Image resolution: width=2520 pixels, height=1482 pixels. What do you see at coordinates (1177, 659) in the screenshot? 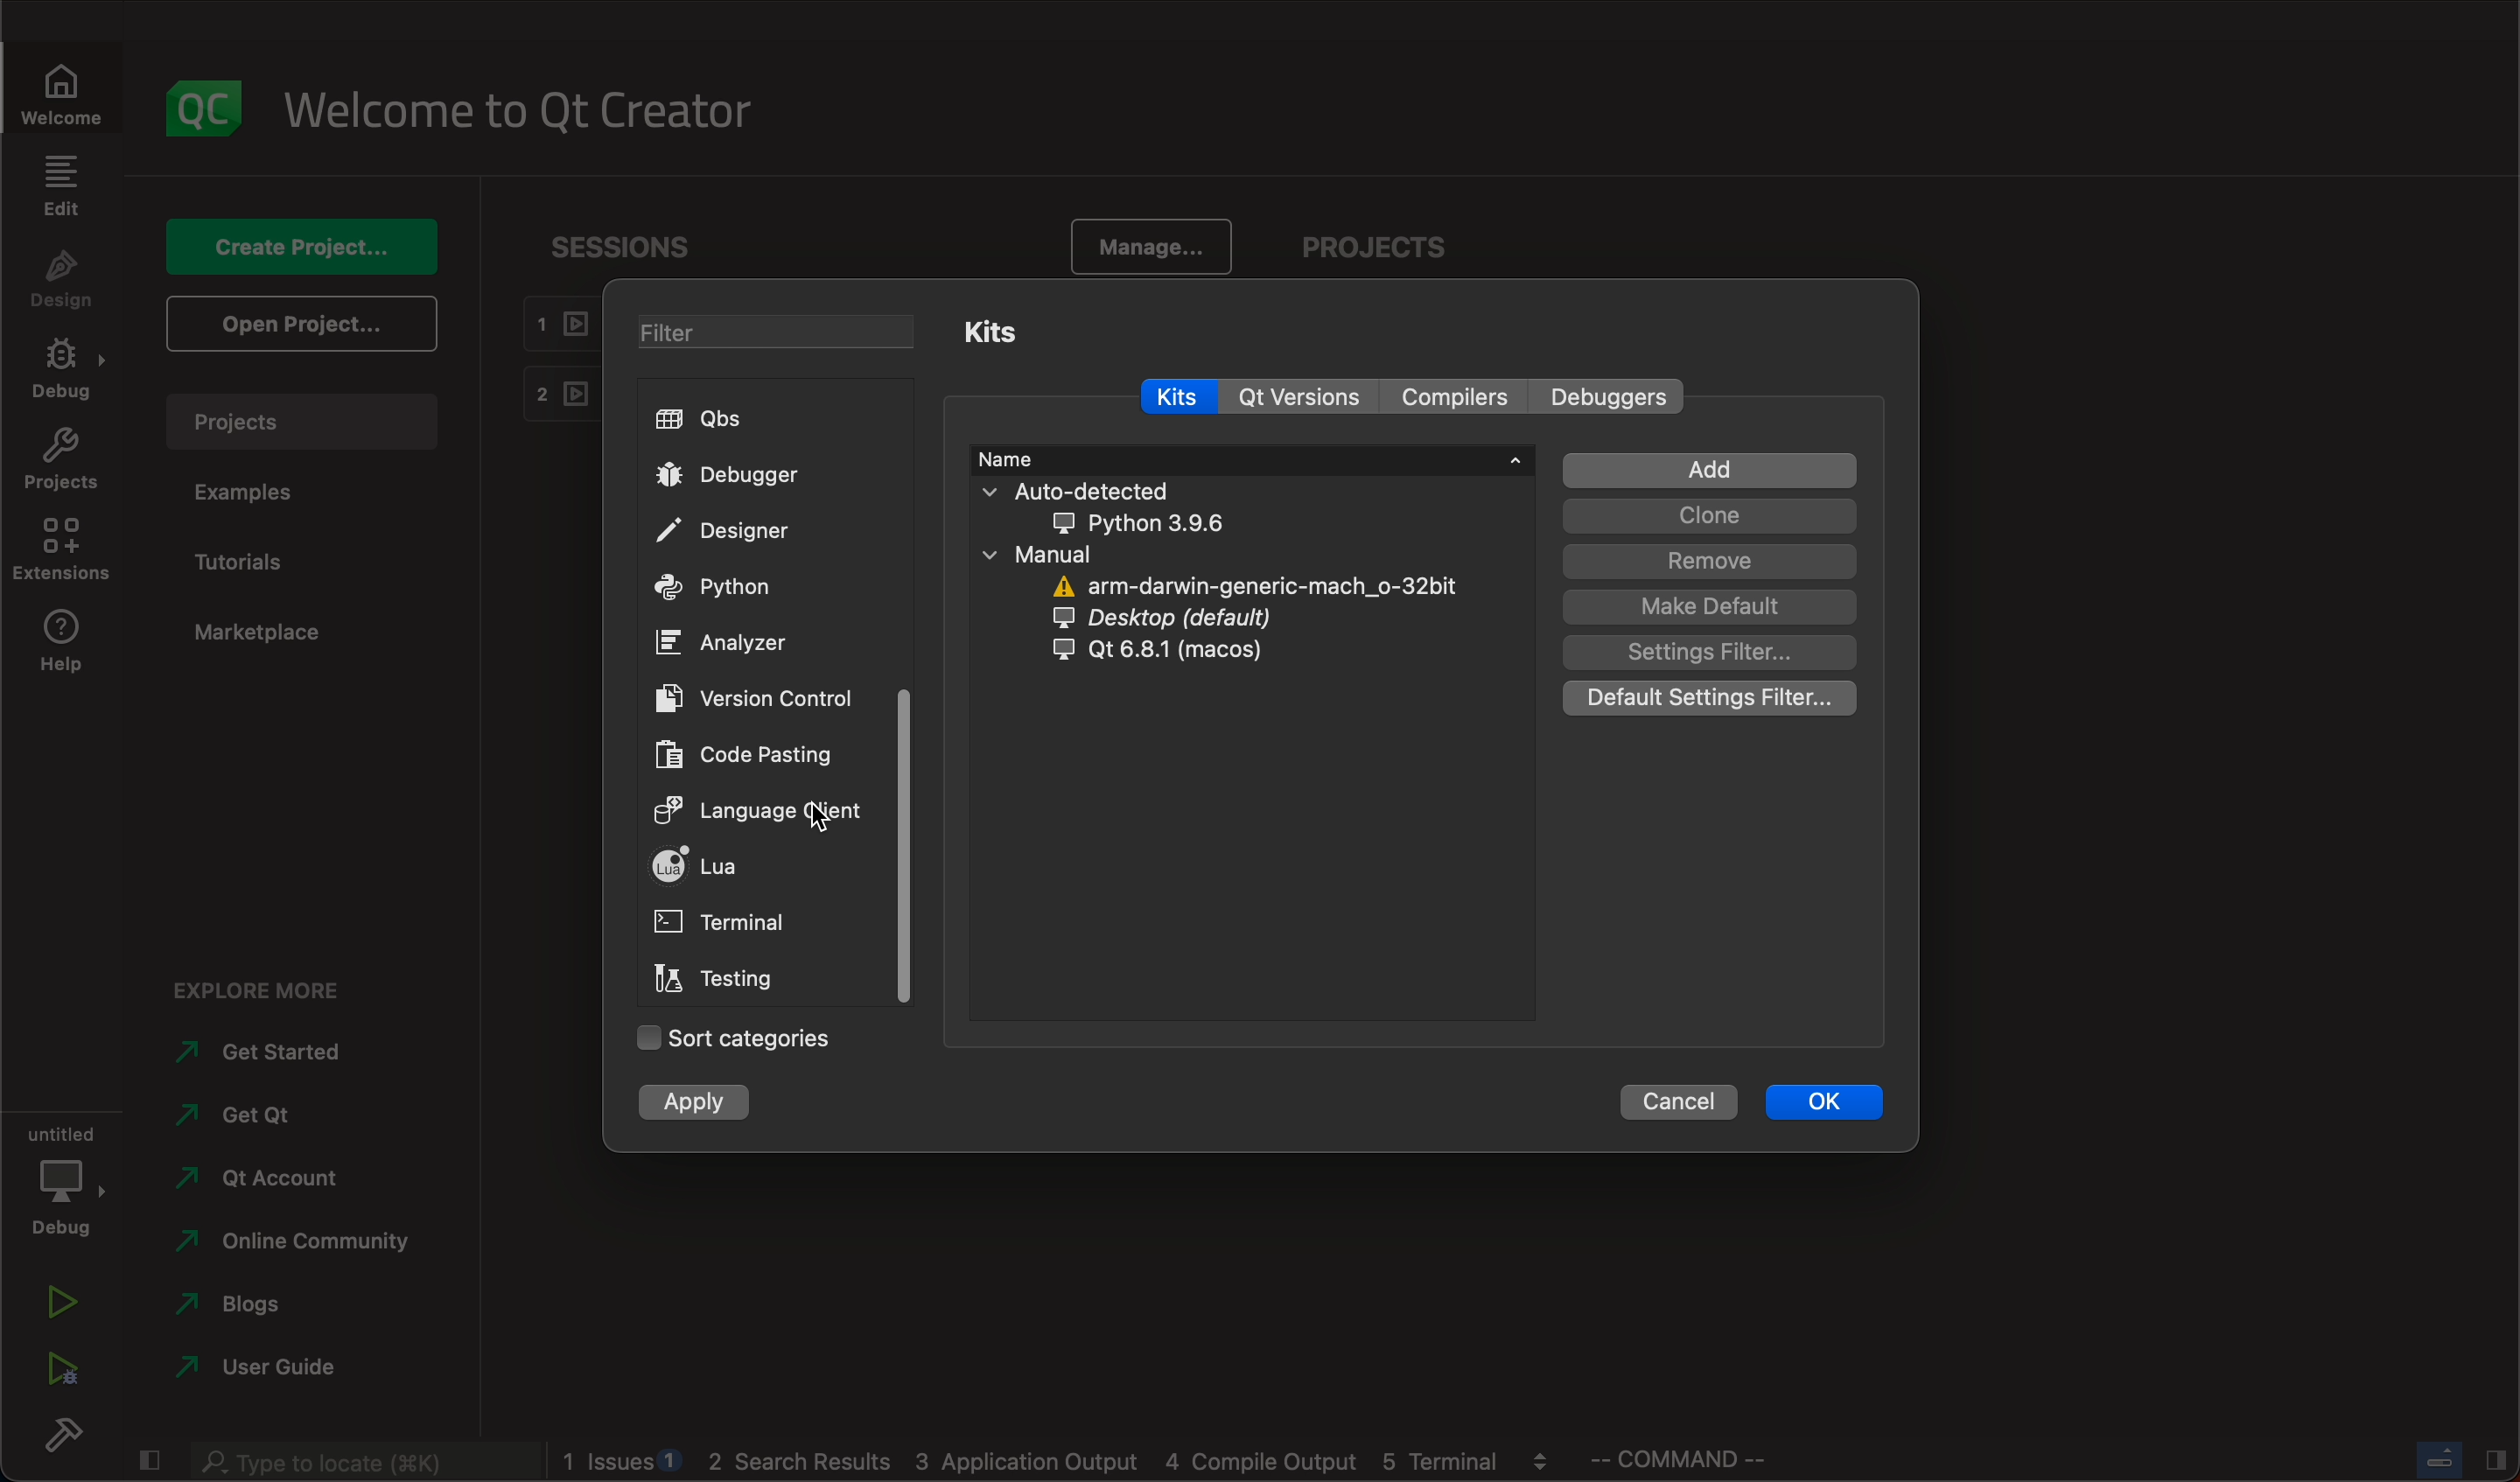
I see `qt` at bounding box center [1177, 659].